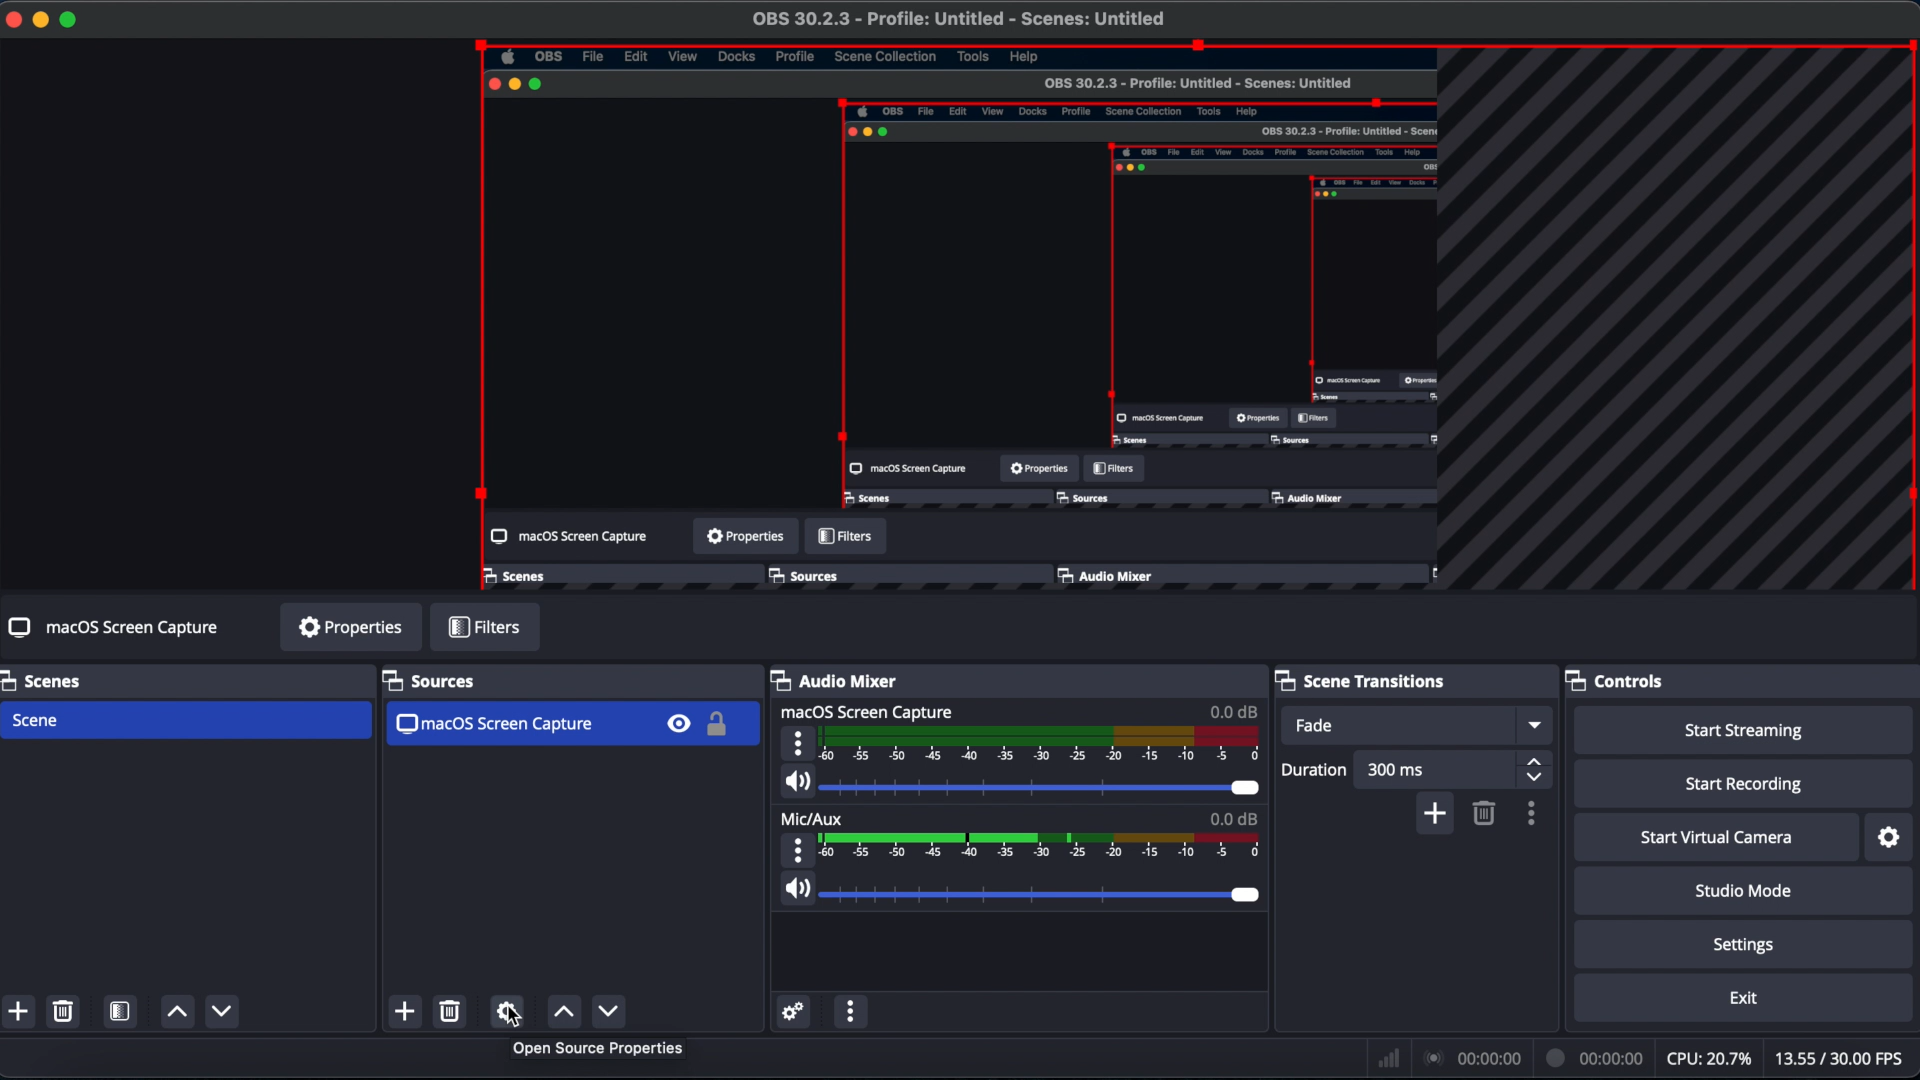 This screenshot has width=1920, height=1080. I want to click on stepper buttons, so click(1534, 770).